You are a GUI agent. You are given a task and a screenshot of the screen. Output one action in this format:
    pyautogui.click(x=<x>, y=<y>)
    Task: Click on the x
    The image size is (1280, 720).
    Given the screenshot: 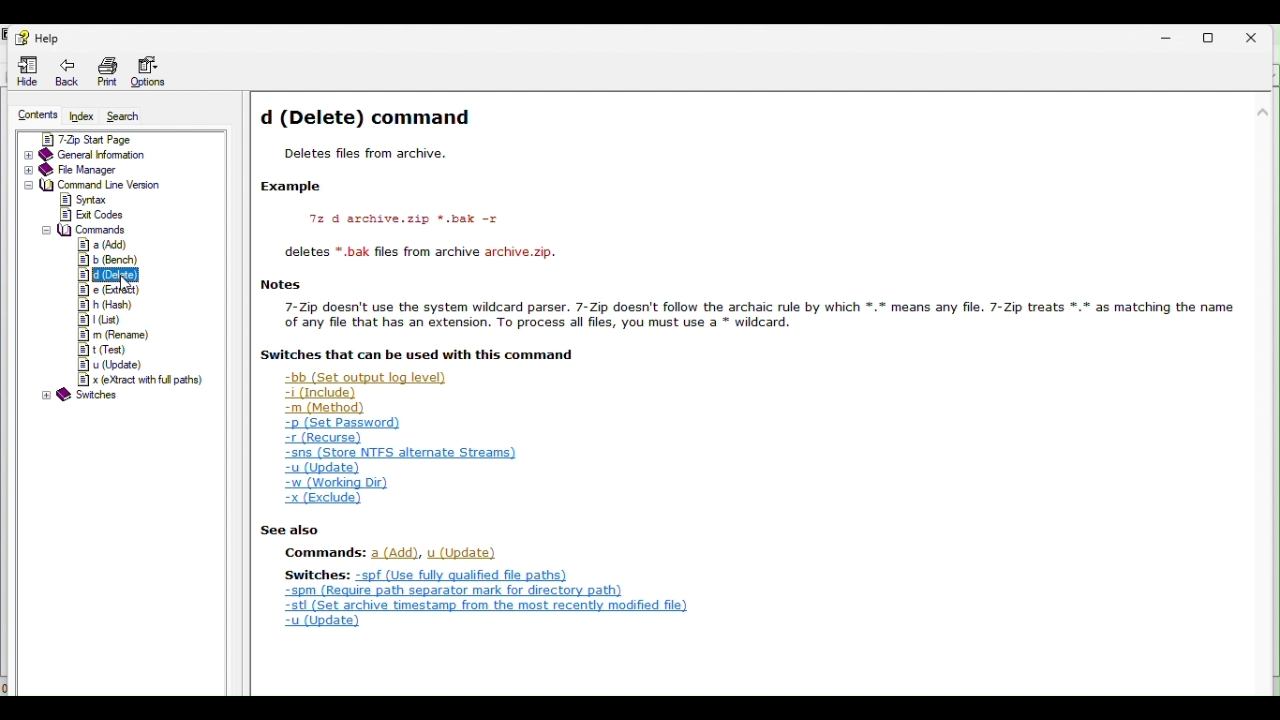 What is the action you would take?
    pyautogui.click(x=153, y=380)
    